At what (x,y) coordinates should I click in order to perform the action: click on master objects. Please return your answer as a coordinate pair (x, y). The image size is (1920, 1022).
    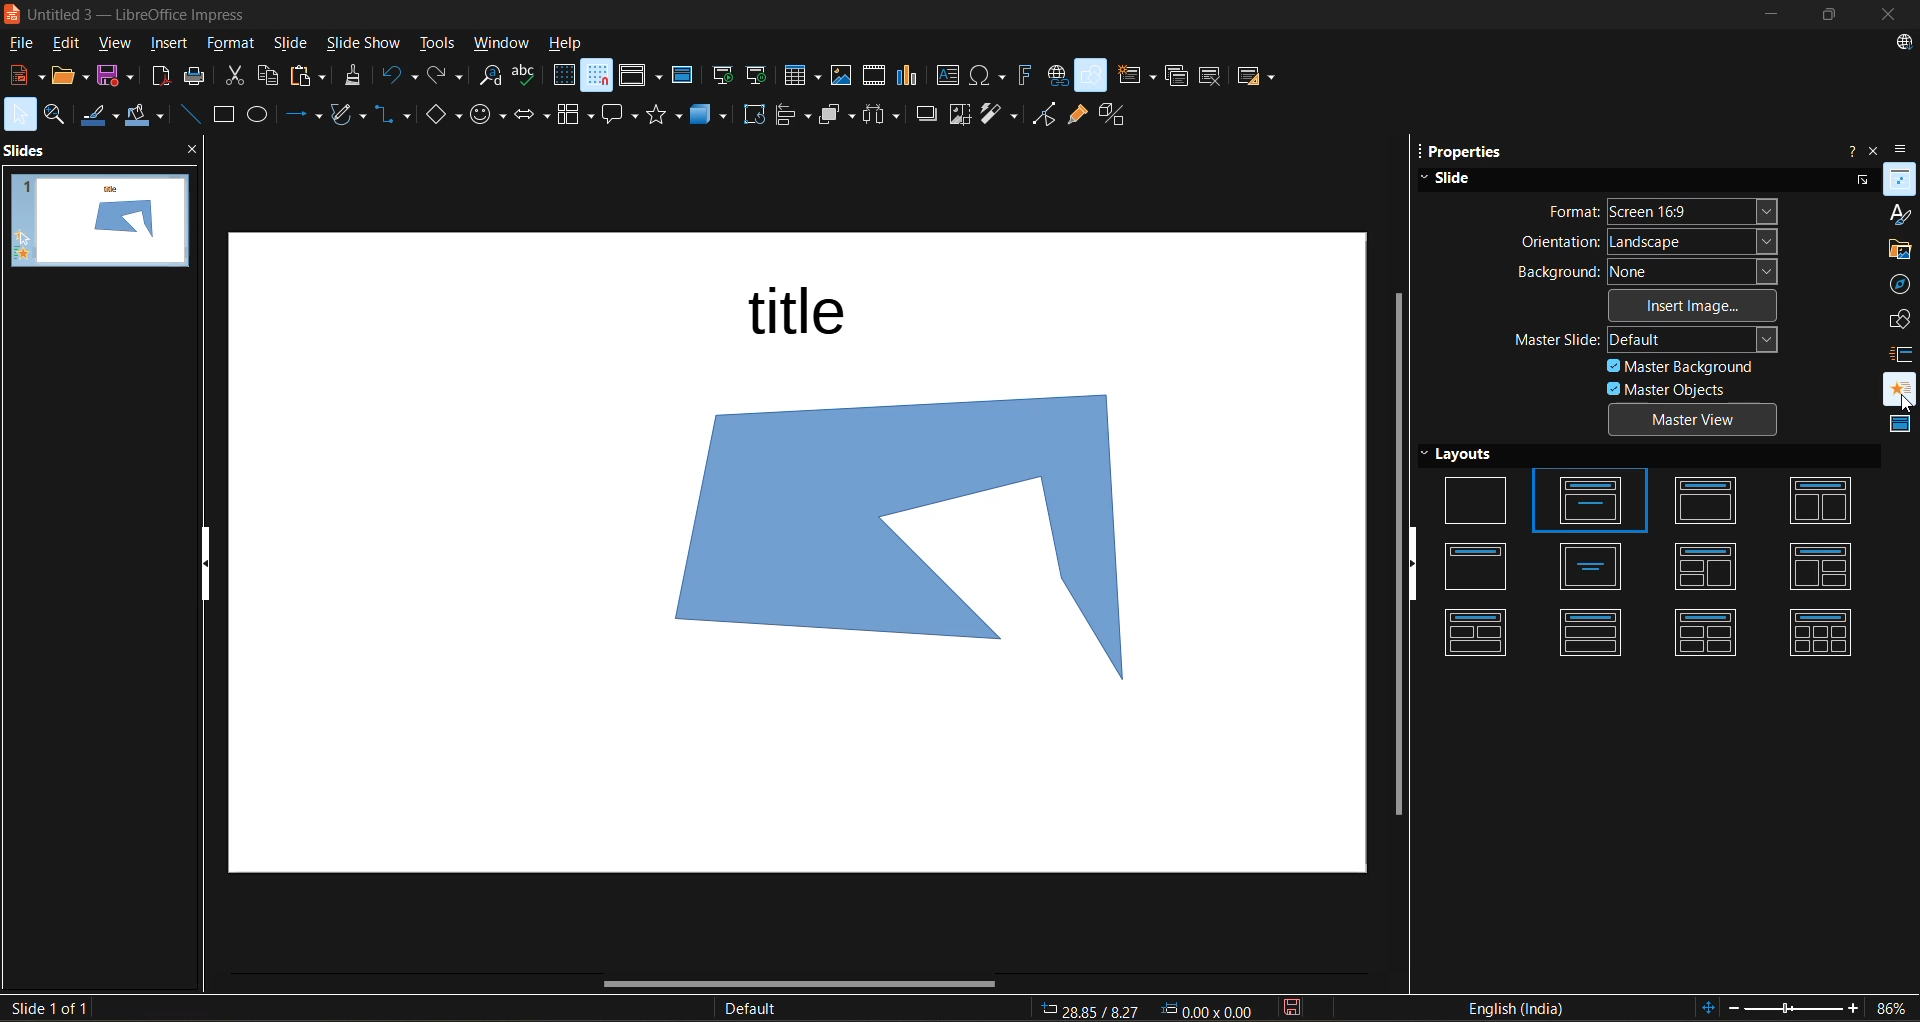
    Looking at the image, I should click on (1675, 389).